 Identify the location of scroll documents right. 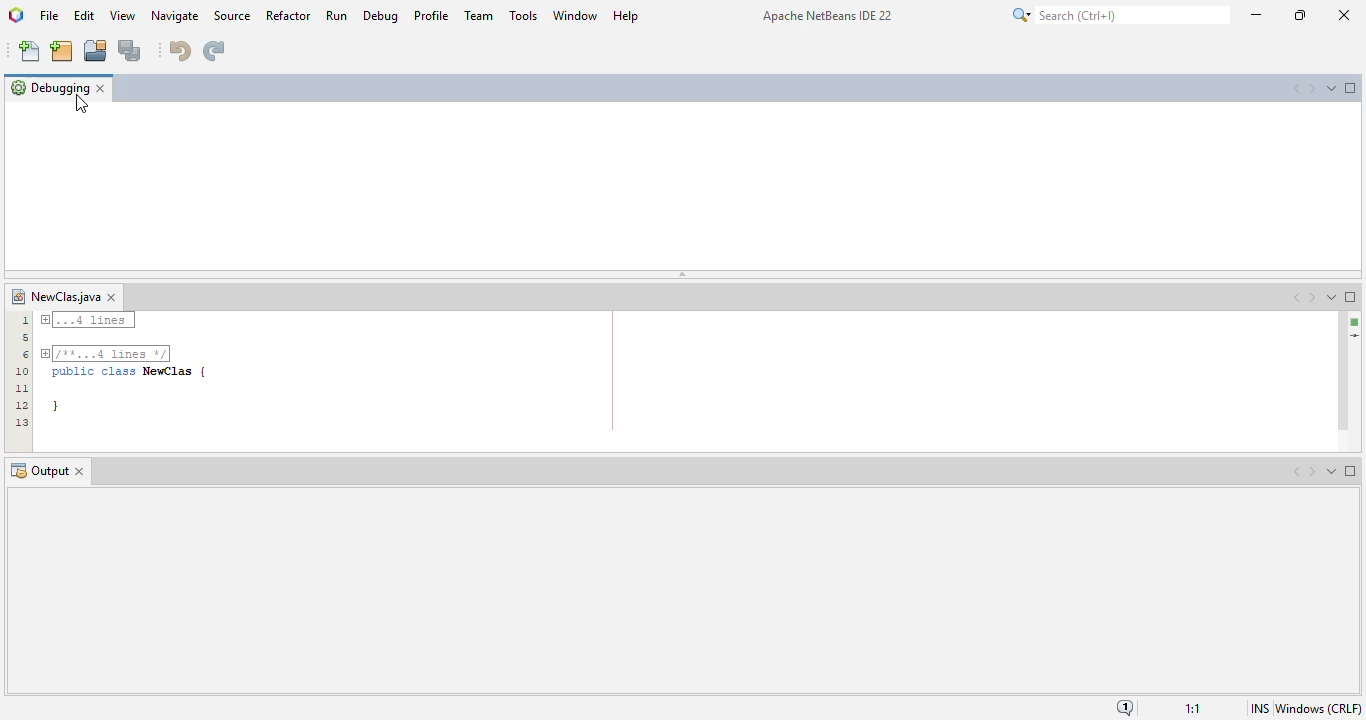
(1312, 298).